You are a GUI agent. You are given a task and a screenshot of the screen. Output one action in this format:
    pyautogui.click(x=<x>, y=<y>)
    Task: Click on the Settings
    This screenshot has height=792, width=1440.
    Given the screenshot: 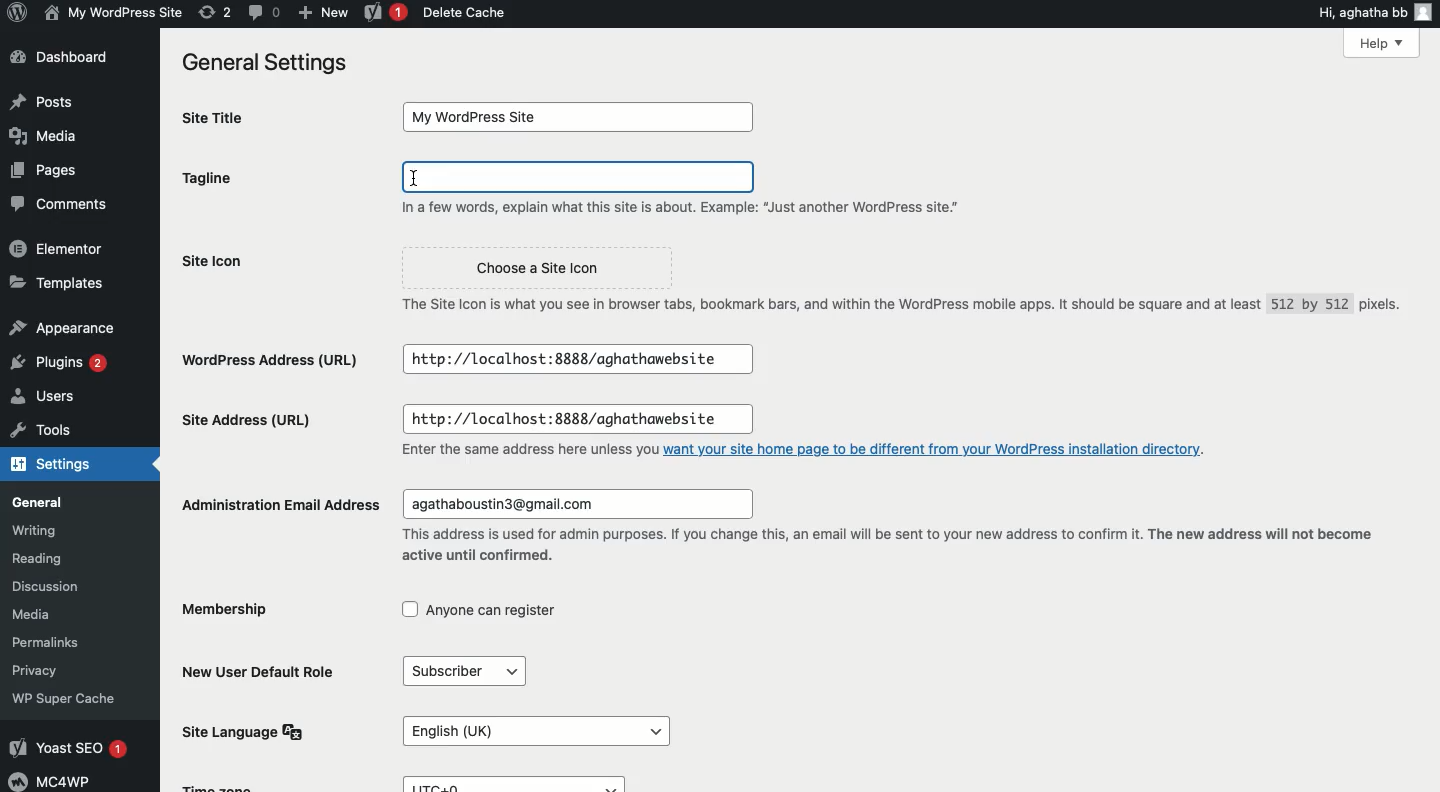 What is the action you would take?
    pyautogui.click(x=72, y=467)
    